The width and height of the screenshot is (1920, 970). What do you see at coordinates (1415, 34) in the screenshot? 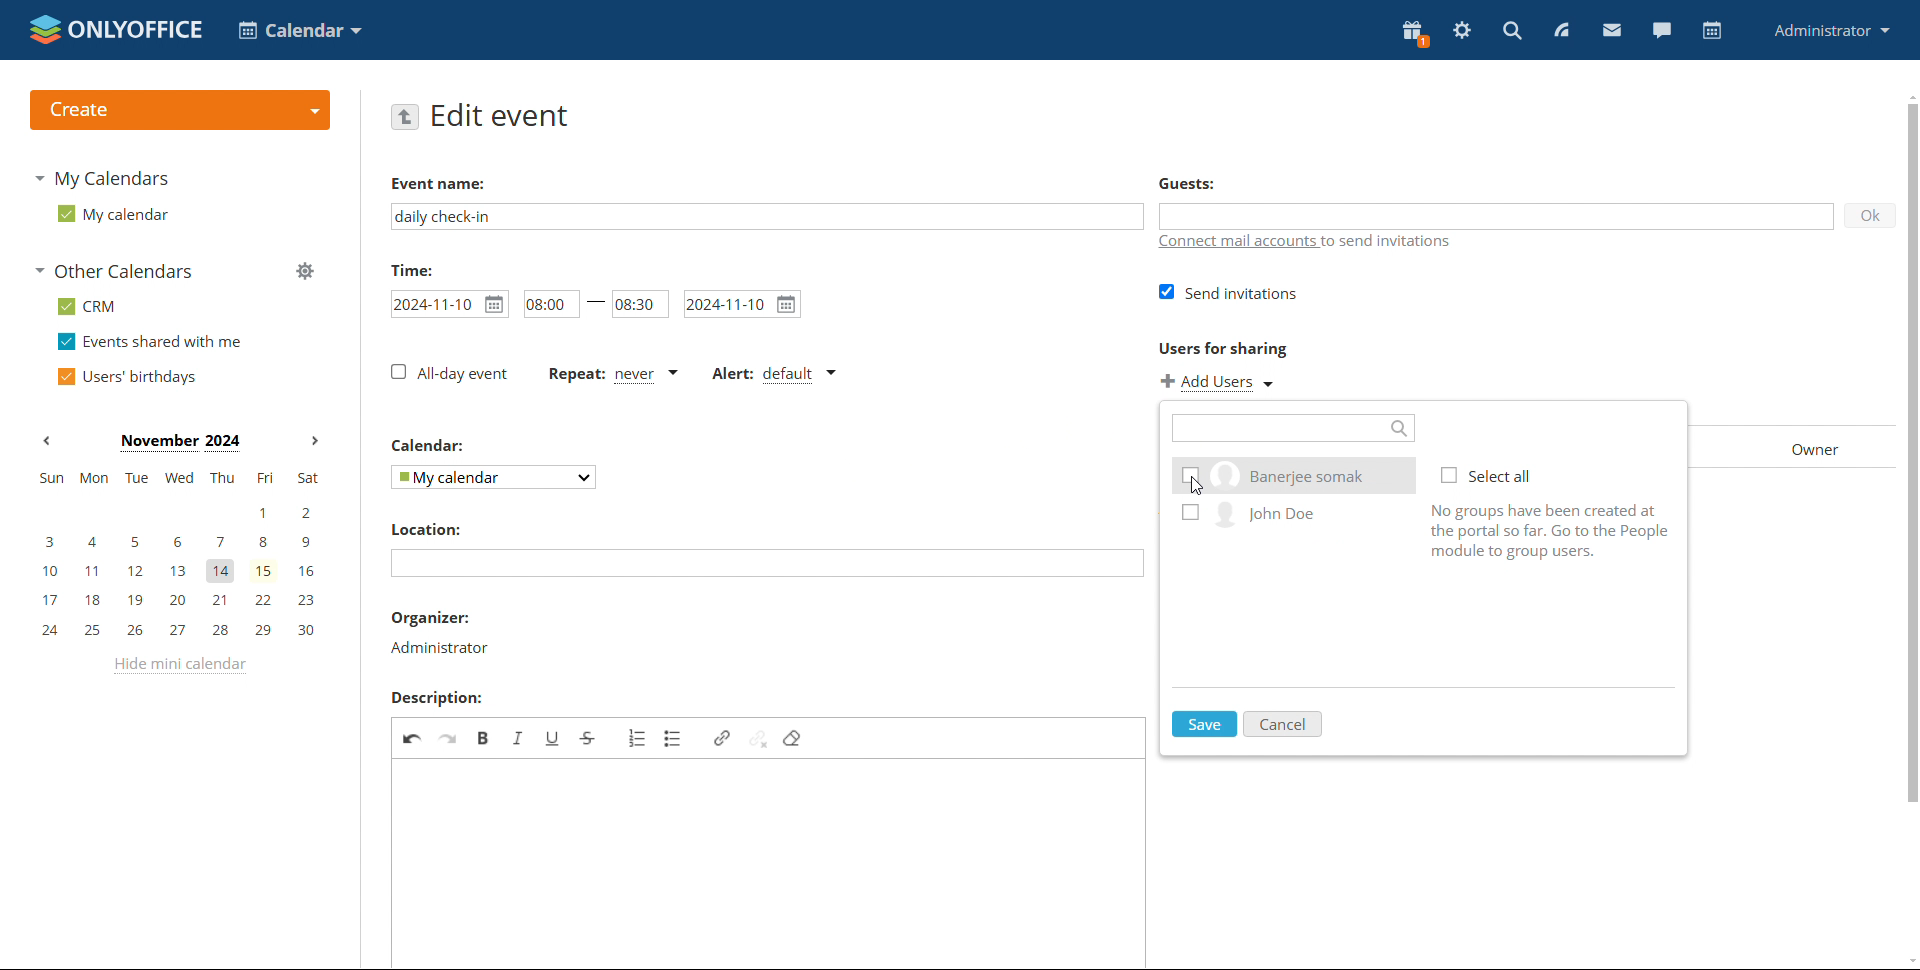
I see `present` at bounding box center [1415, 34].